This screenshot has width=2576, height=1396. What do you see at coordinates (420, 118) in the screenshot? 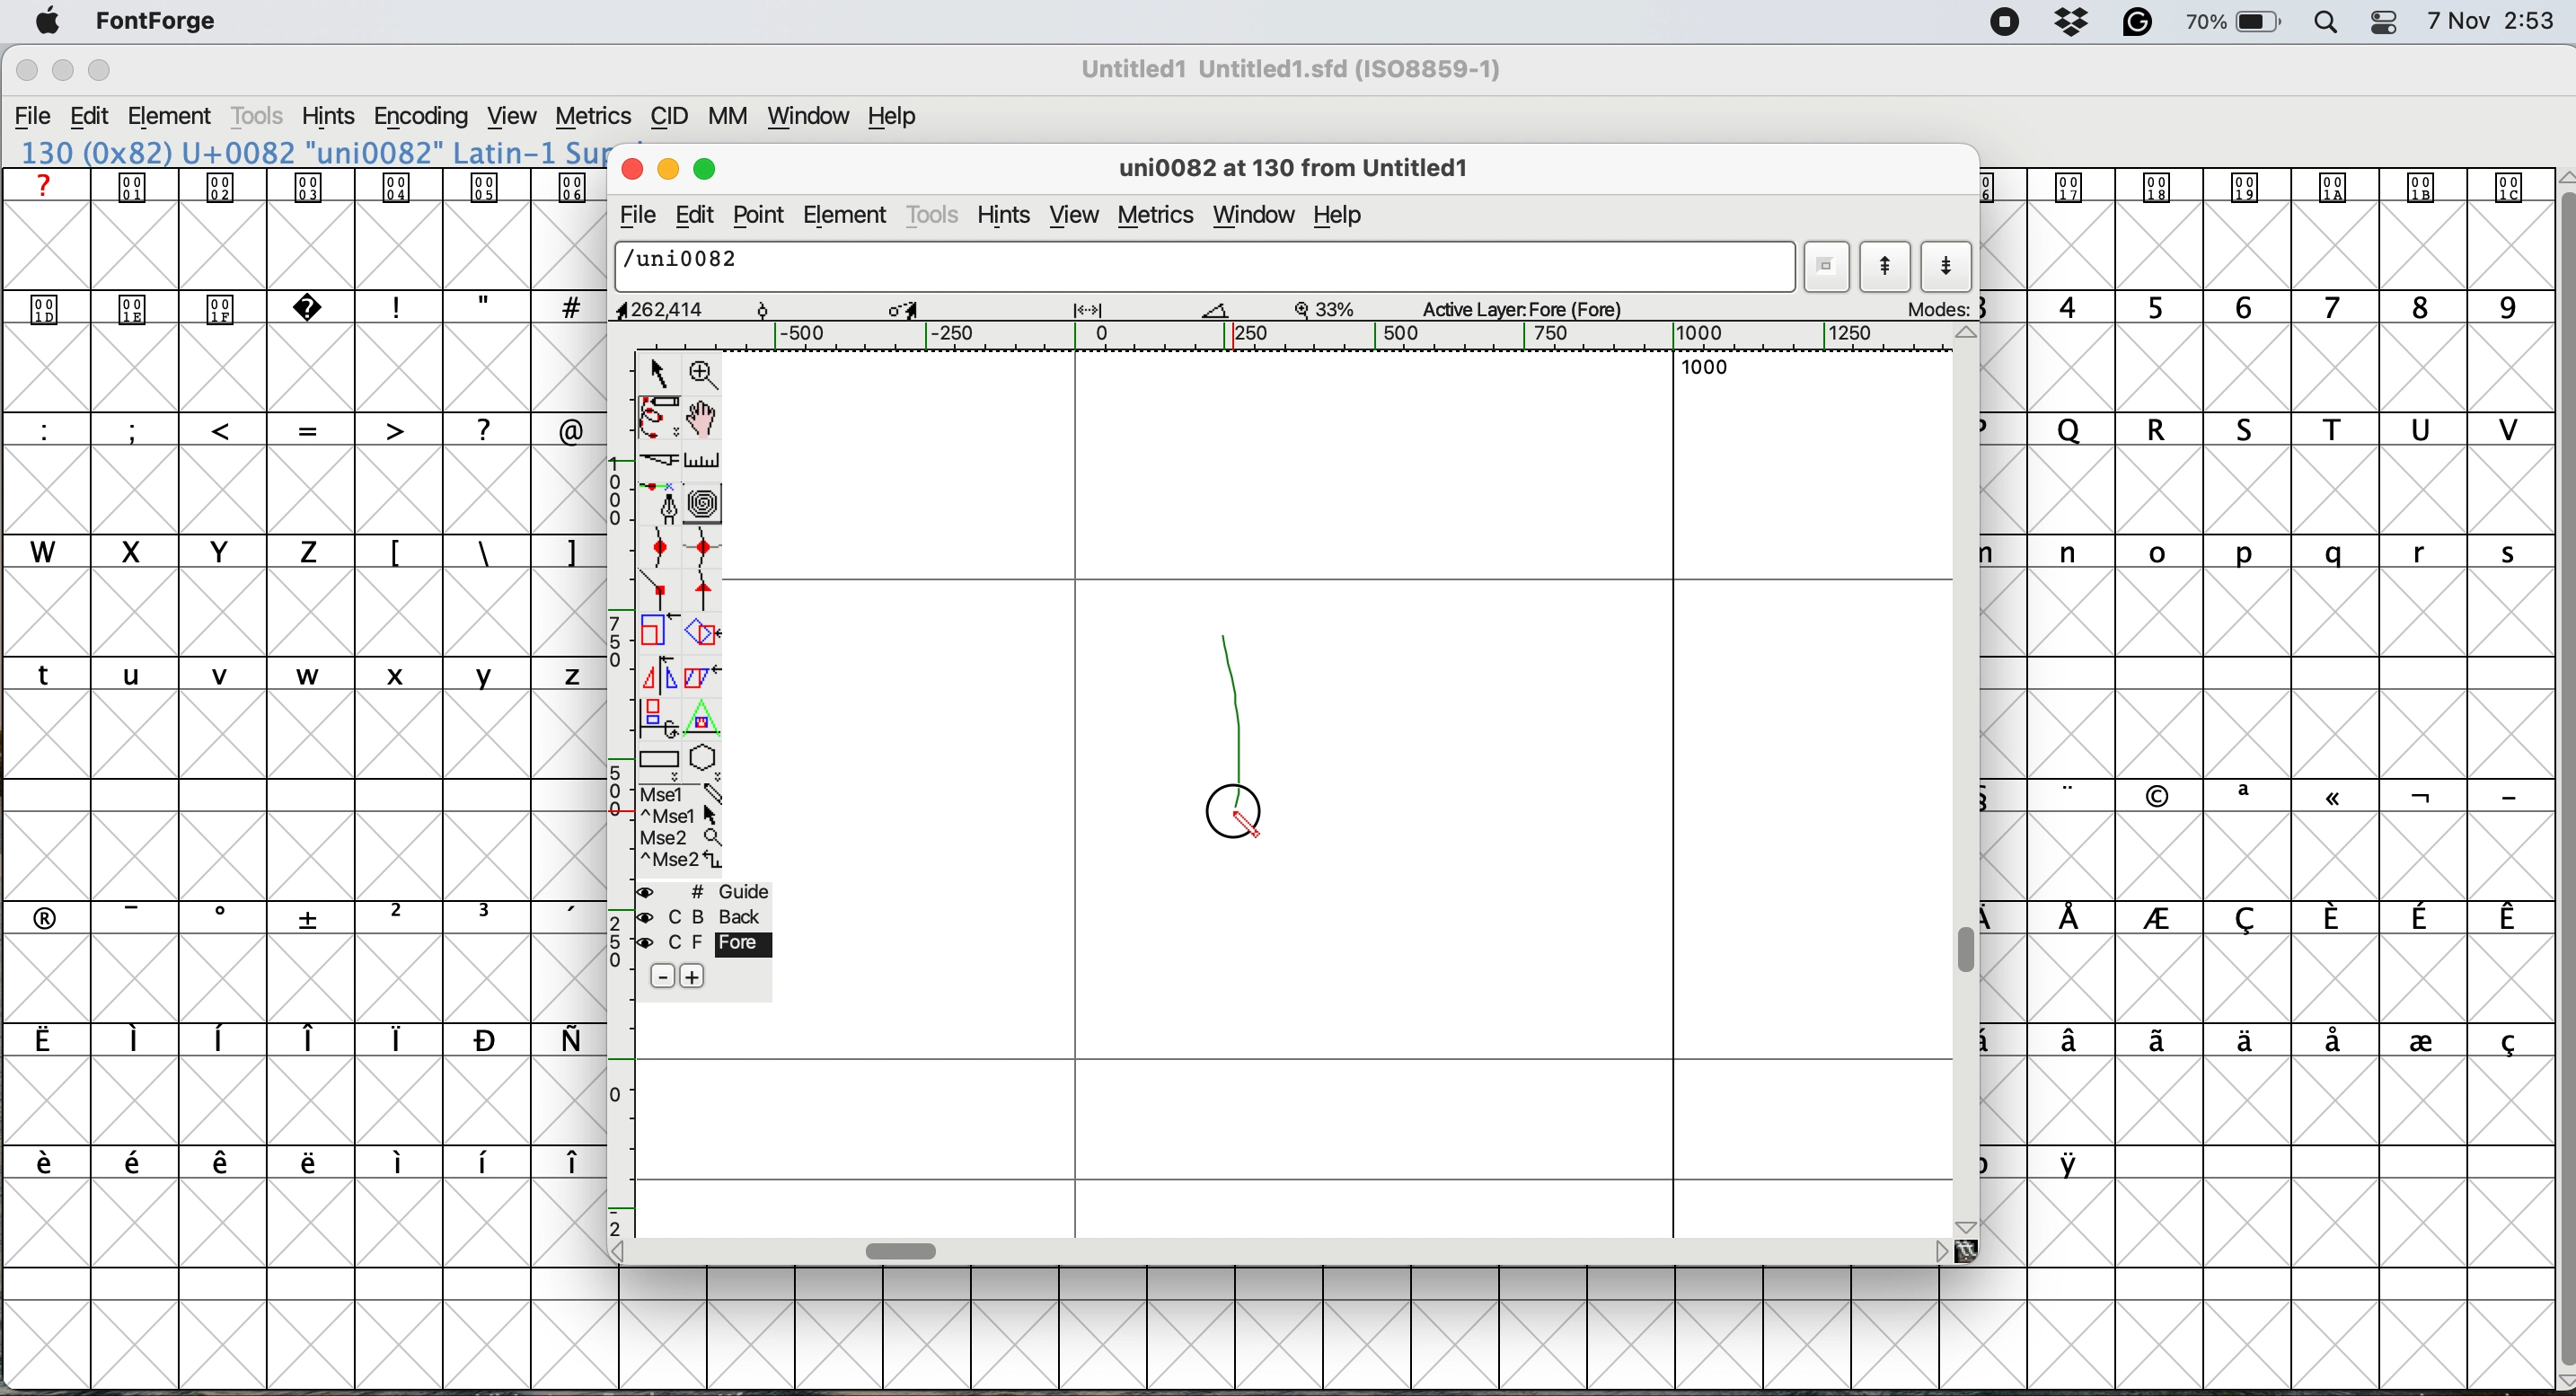
I see `encoding` at bounding box center [420, 118].